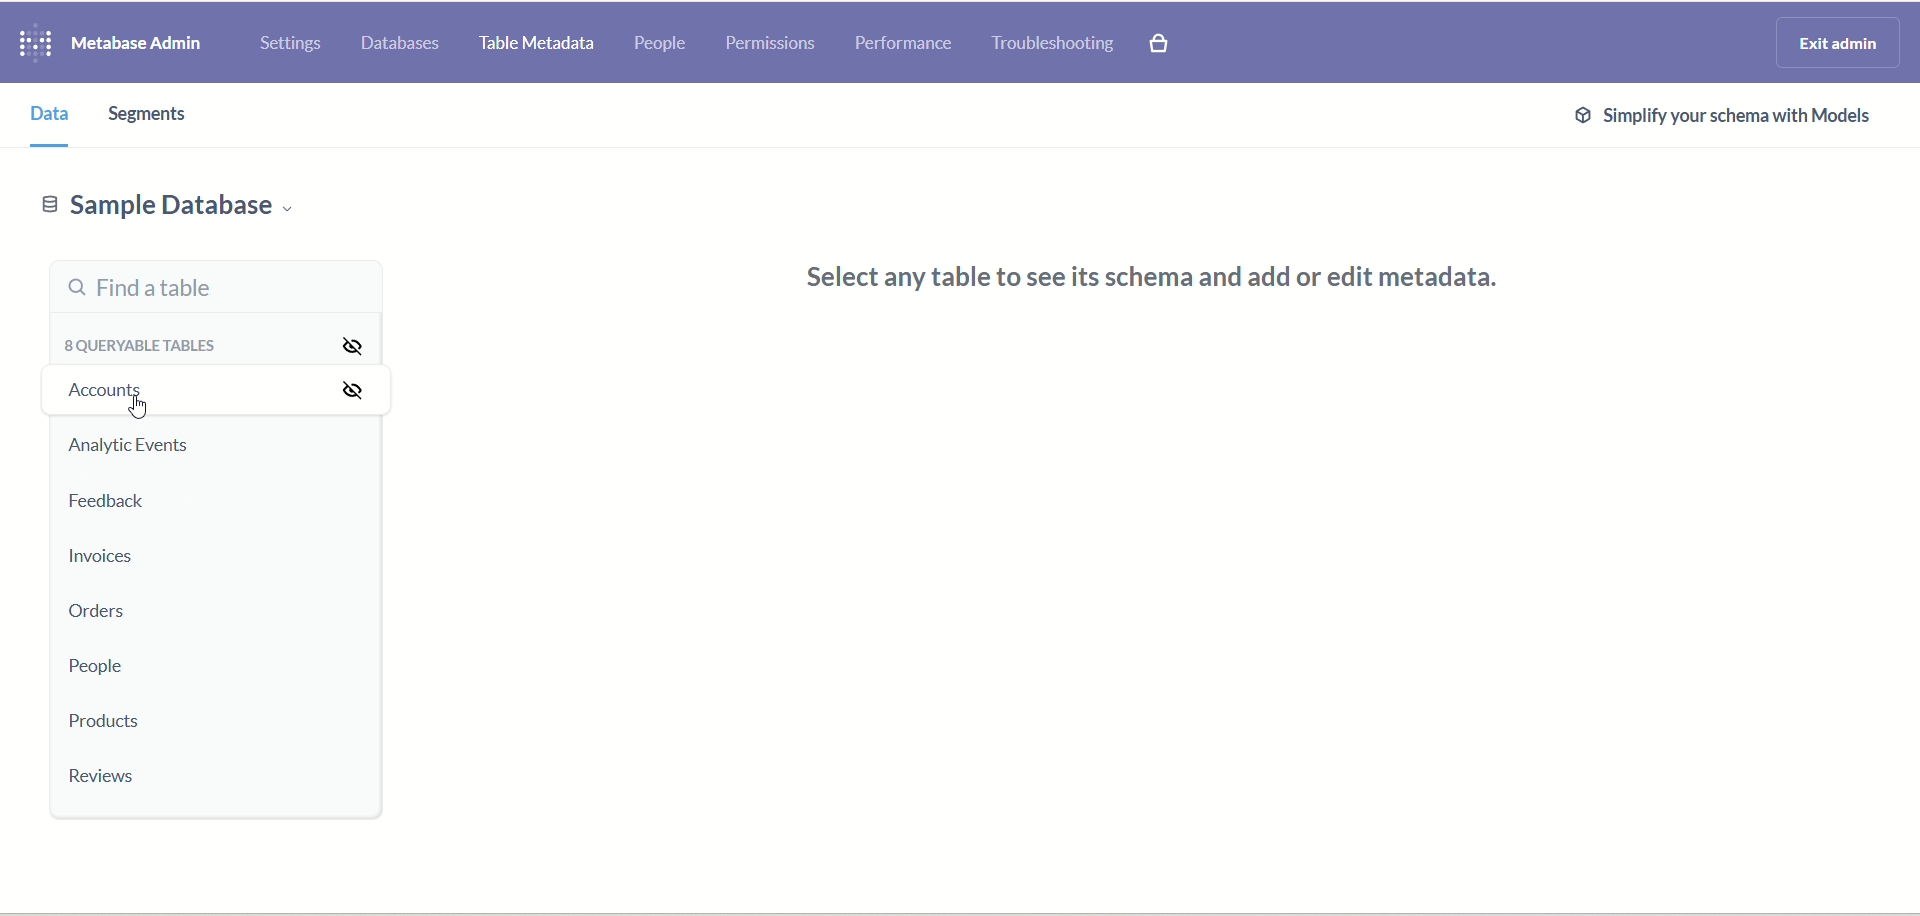 The height and width of the screenshot is (916, 1920). What do you see at coordinates (136, 43) in the screenshot?
I see `metabase admin heading` at bounding box center [136, 43].